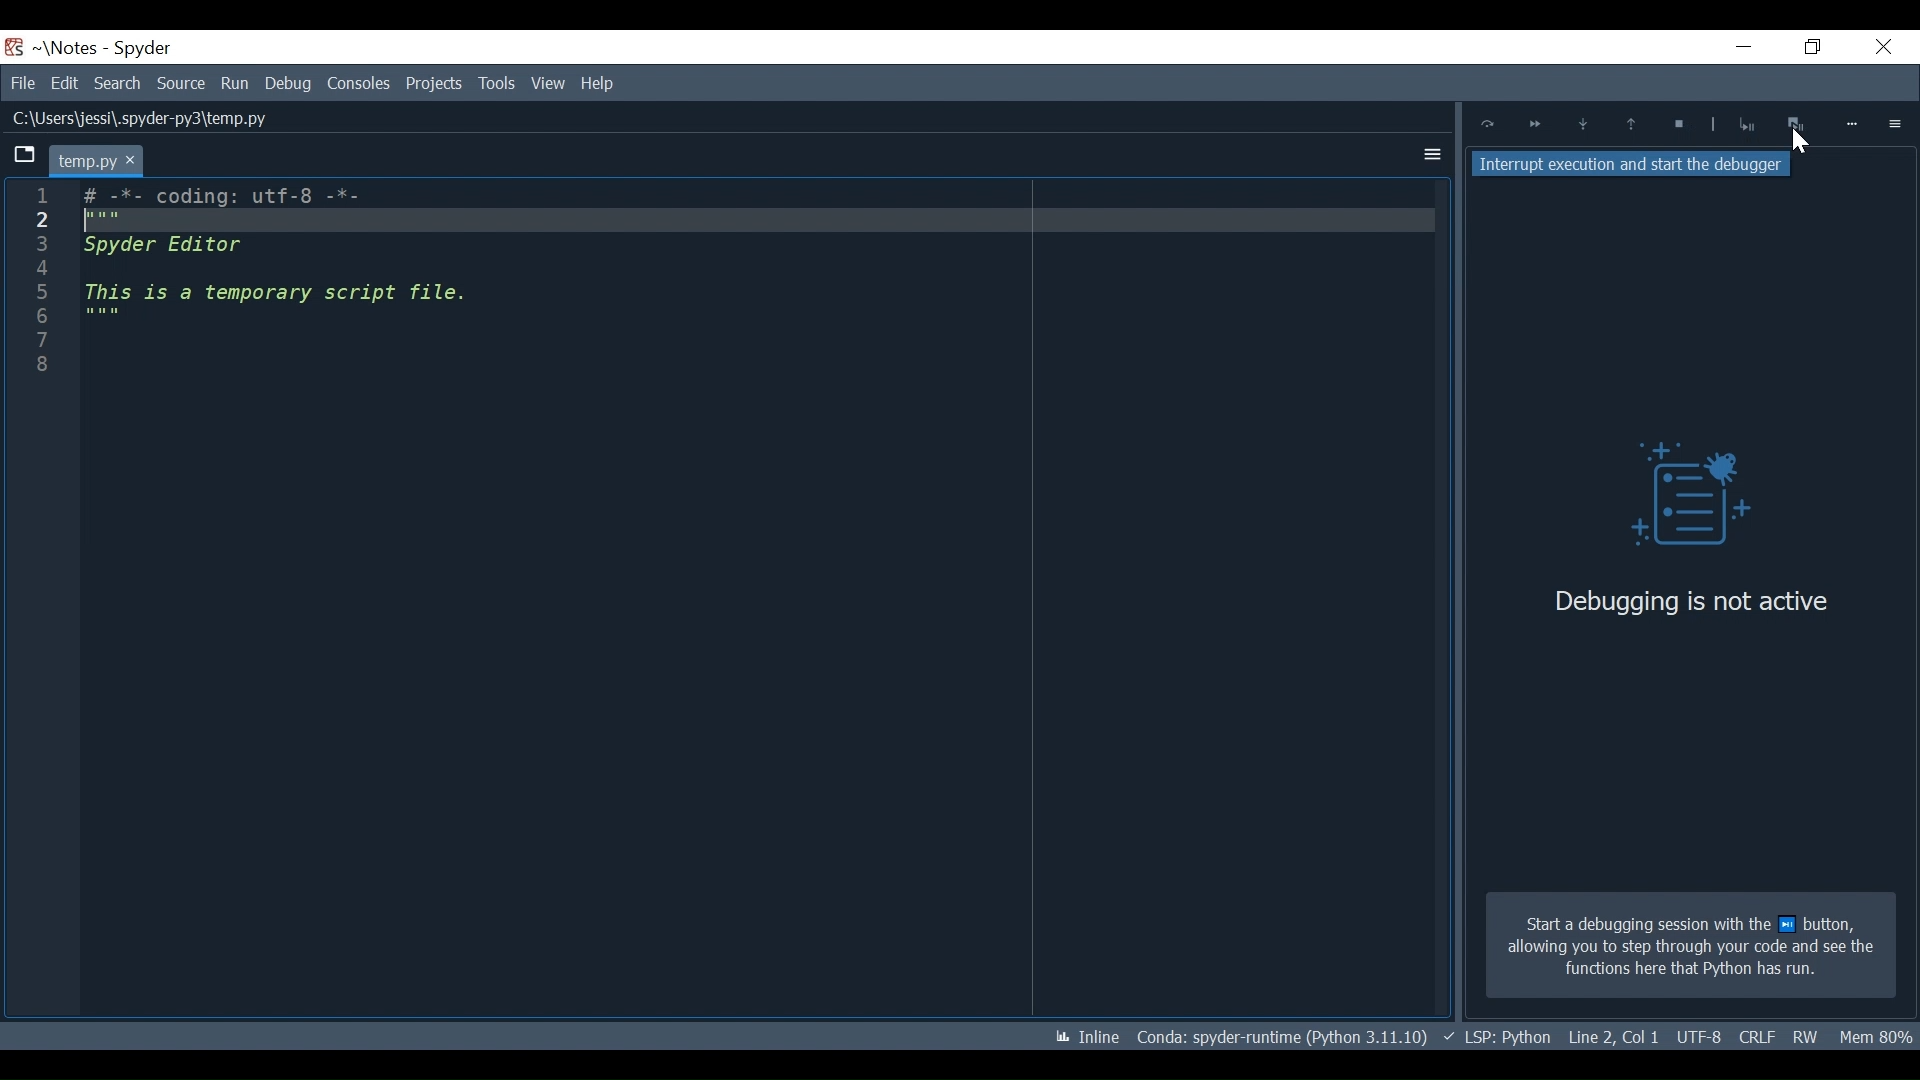  I want to click on Restore, so click(1807, 48).